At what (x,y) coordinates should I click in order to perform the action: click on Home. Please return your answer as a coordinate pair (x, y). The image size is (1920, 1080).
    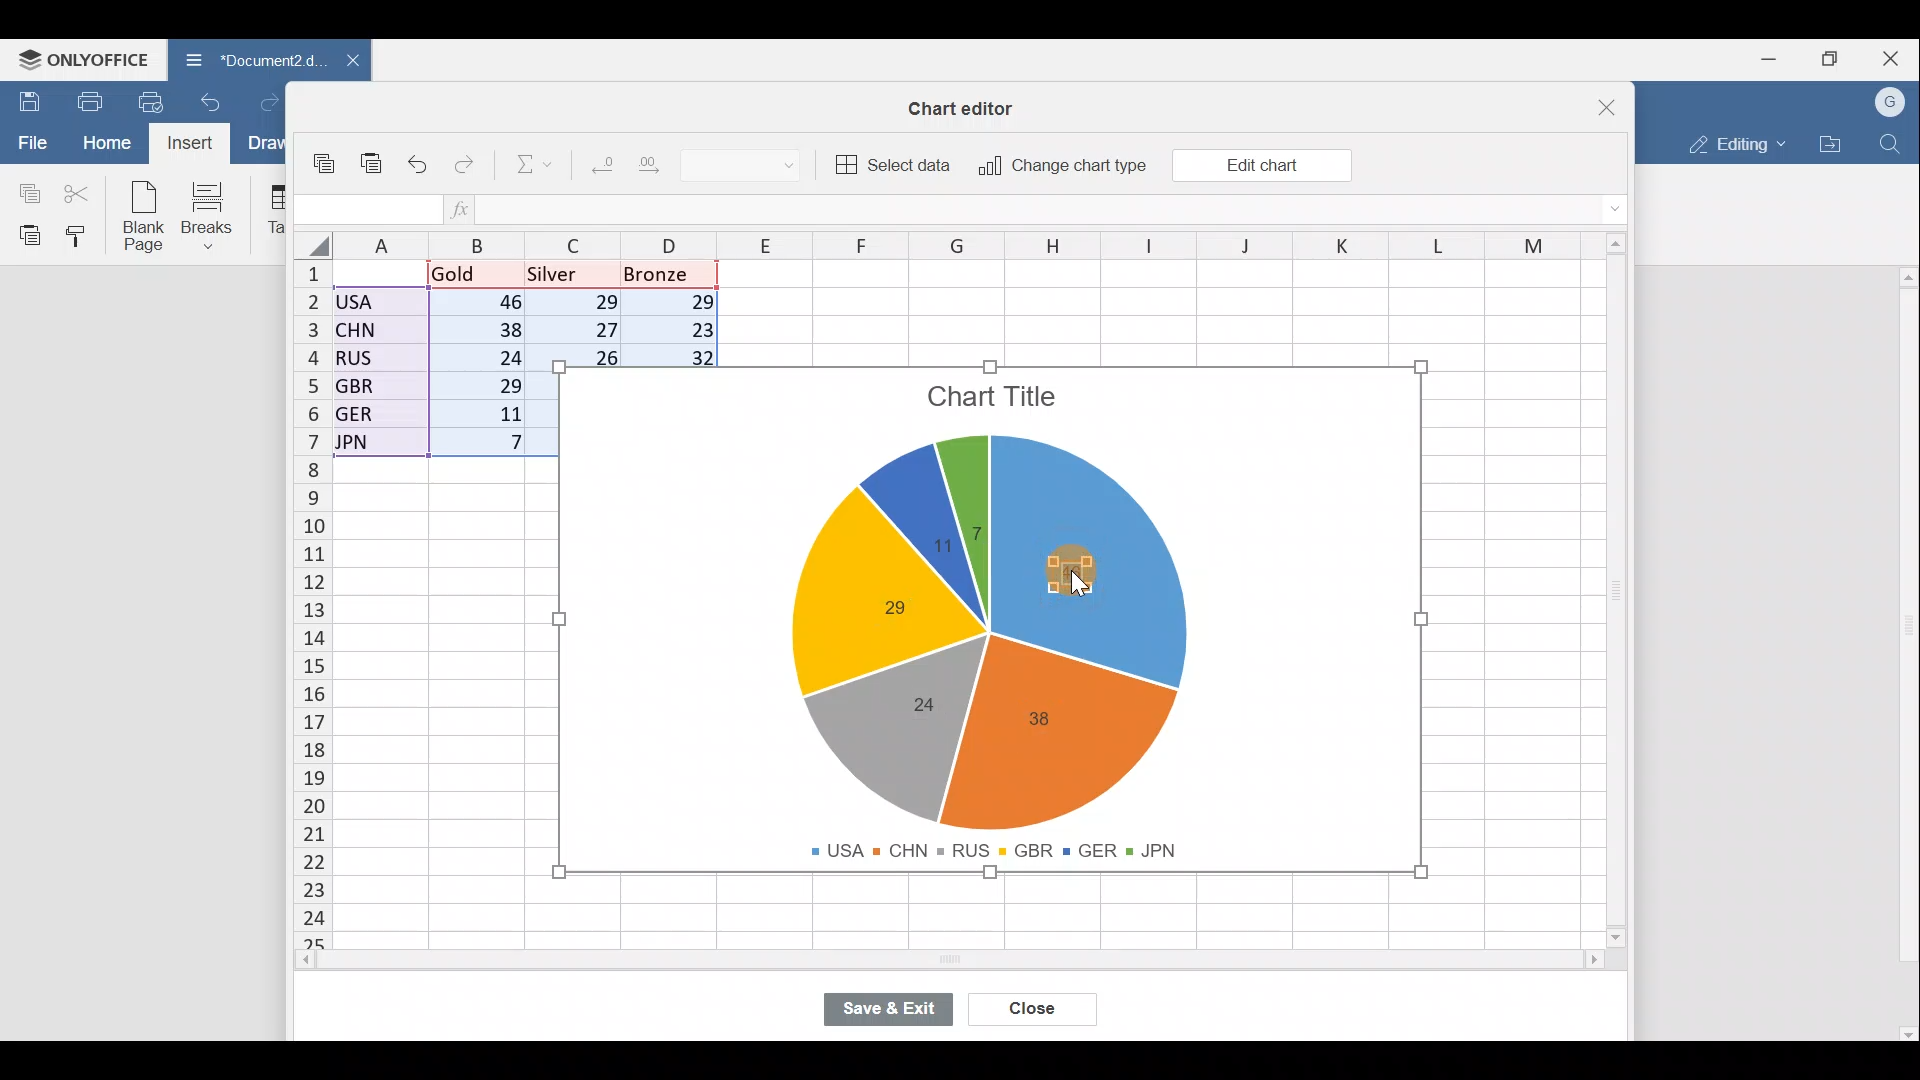
    Looking at the image, I should click on (106, 143).